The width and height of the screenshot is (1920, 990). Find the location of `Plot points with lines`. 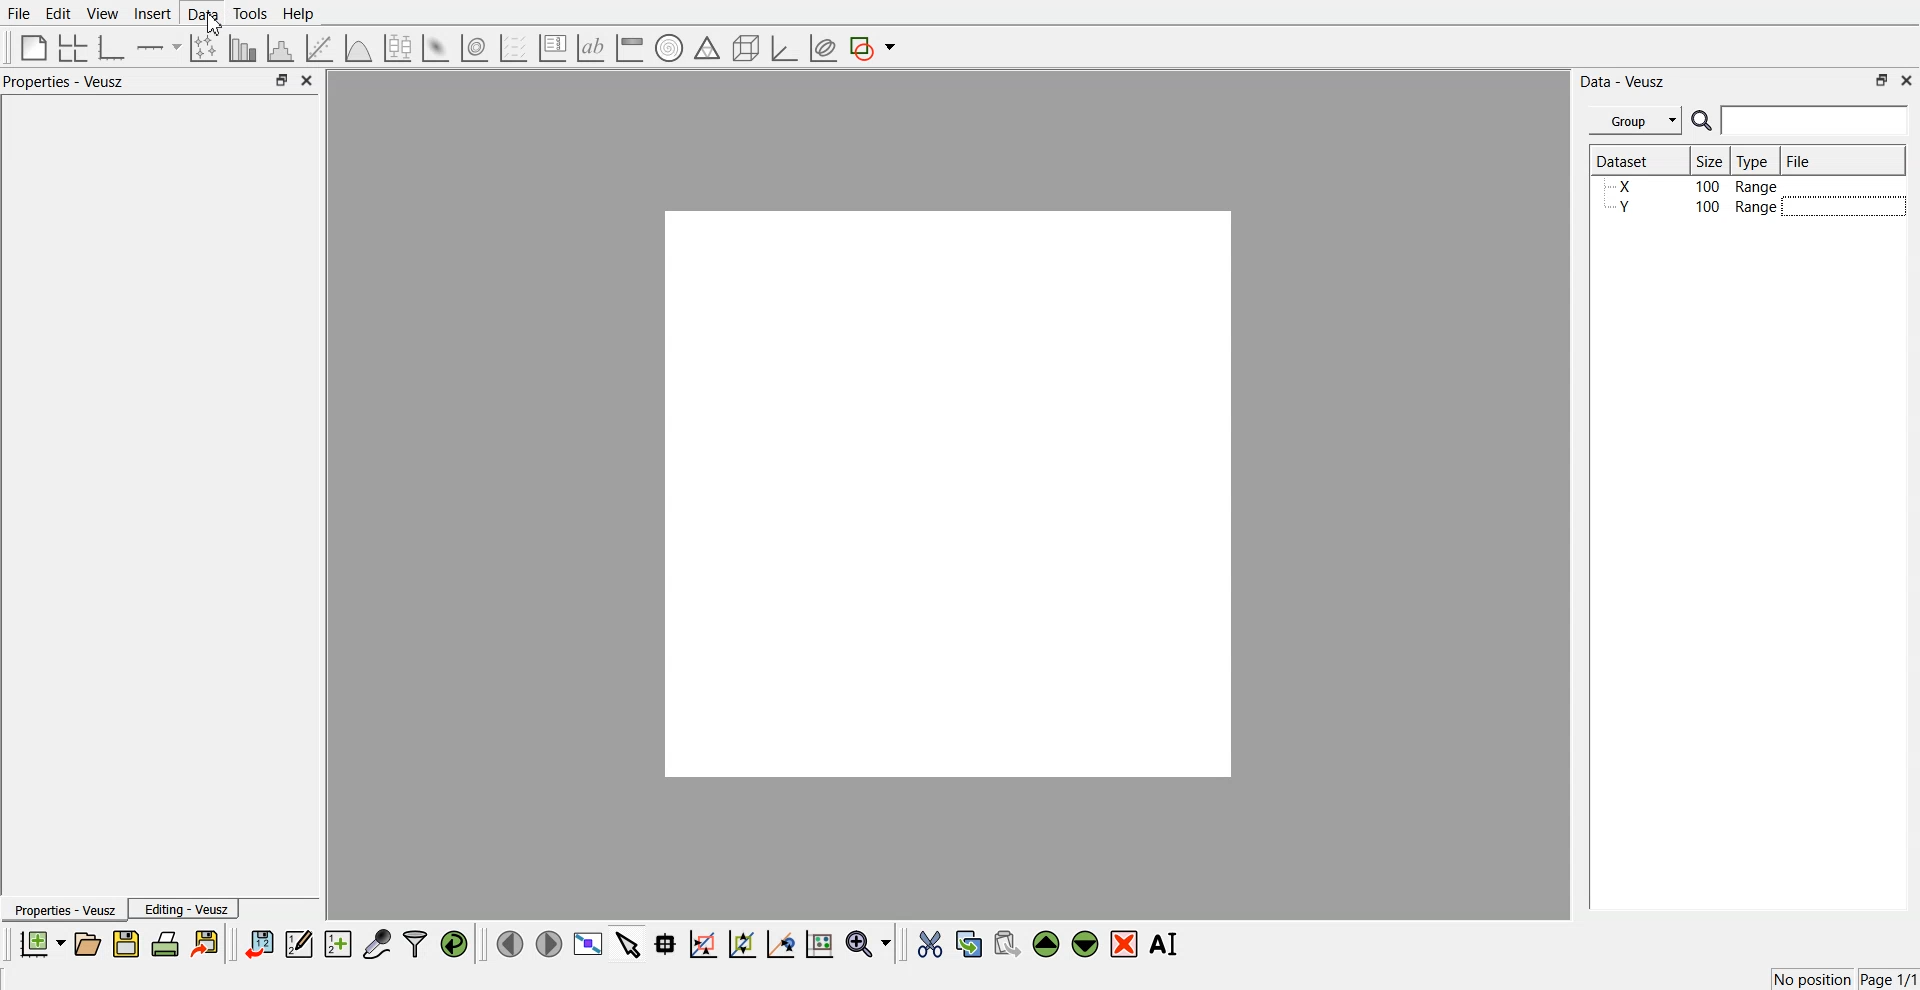

Plot points with lines is located at coordinates (205, 48).